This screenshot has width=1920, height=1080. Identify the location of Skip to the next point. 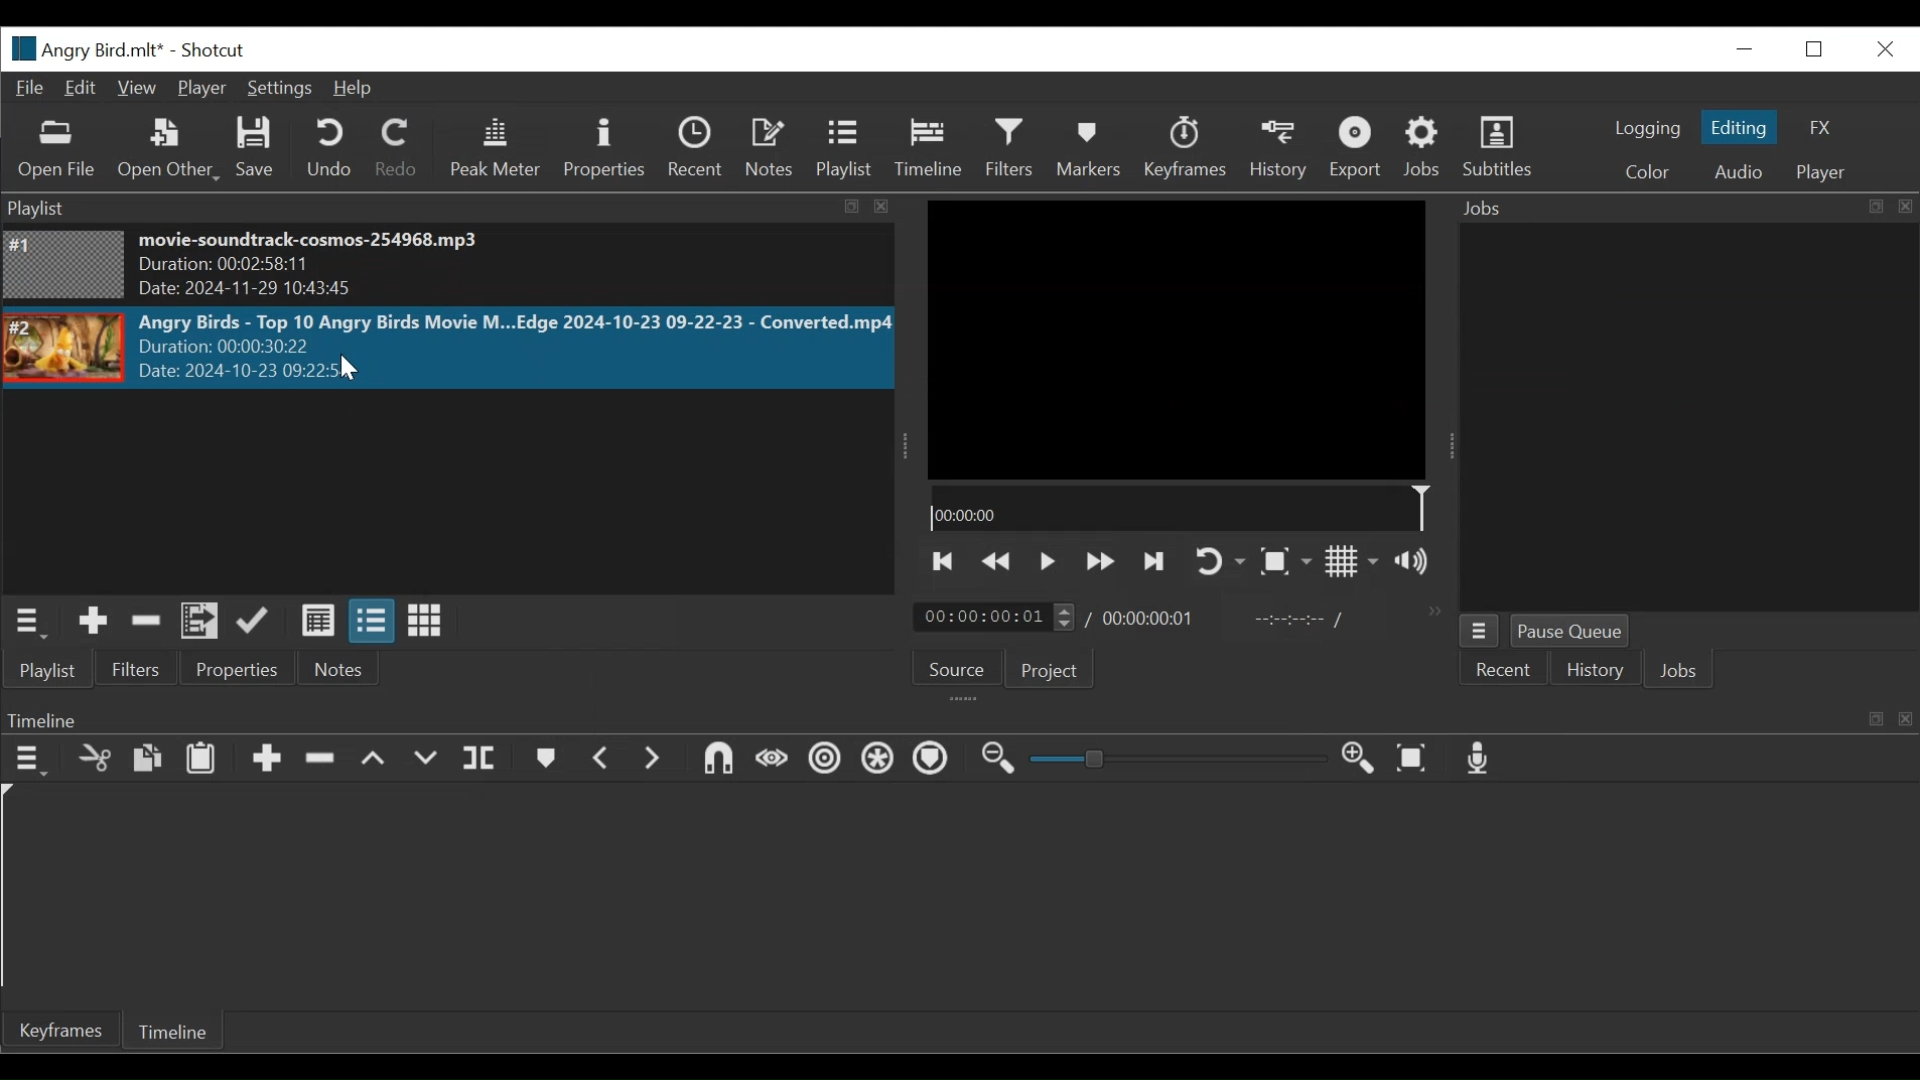
(945, 562).